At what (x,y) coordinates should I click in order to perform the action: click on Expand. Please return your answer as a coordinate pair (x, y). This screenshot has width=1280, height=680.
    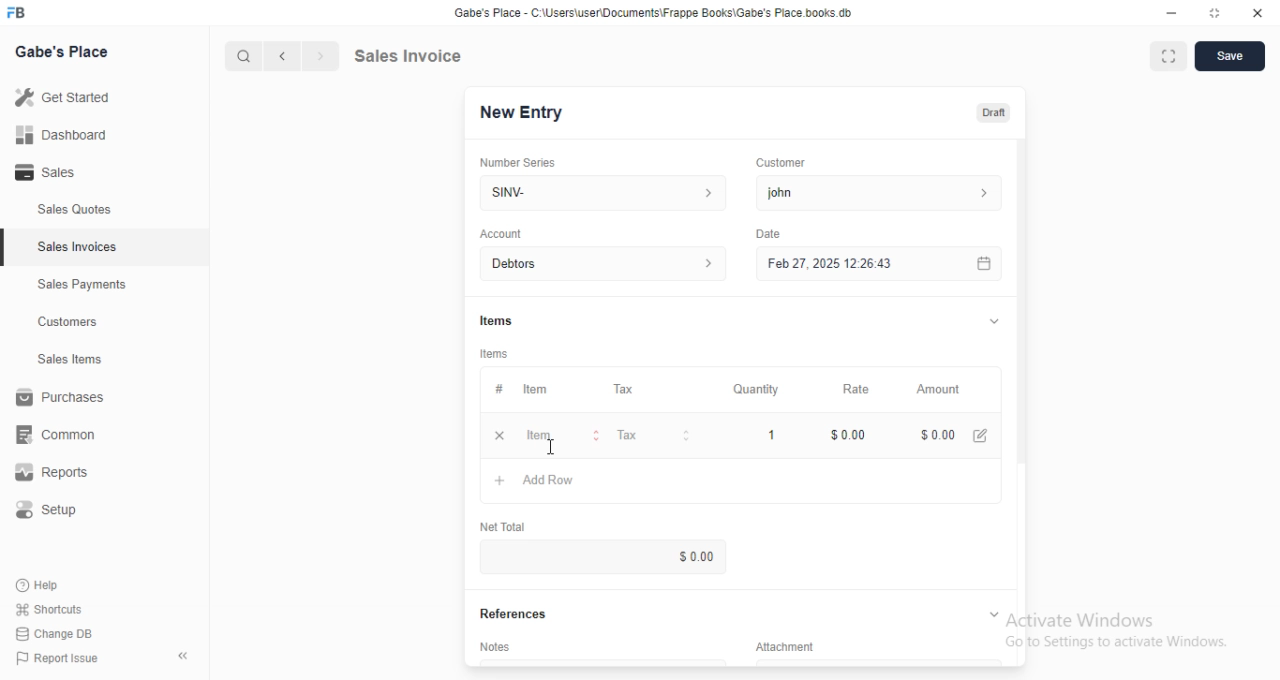
    Looking at the image, I should click on (993, 612).